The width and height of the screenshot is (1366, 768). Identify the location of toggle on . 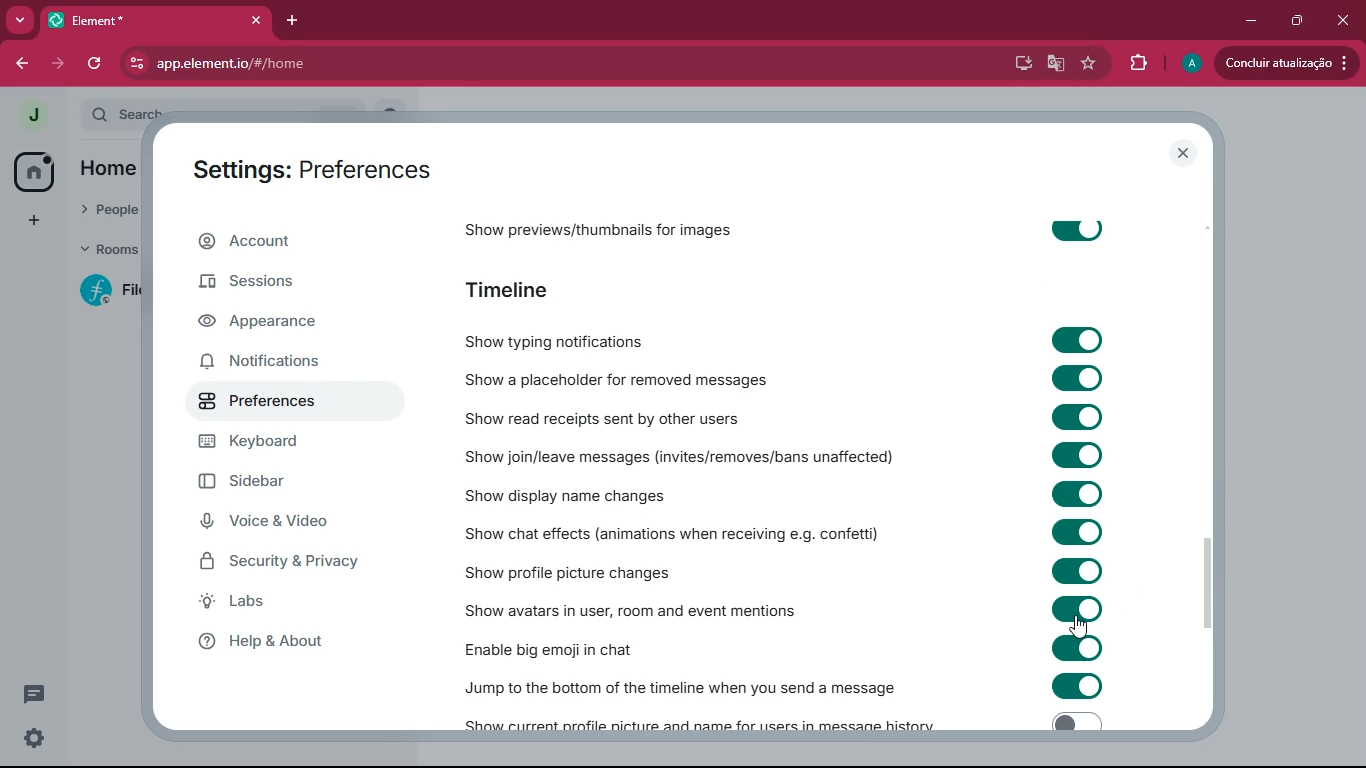
(1077, 569).